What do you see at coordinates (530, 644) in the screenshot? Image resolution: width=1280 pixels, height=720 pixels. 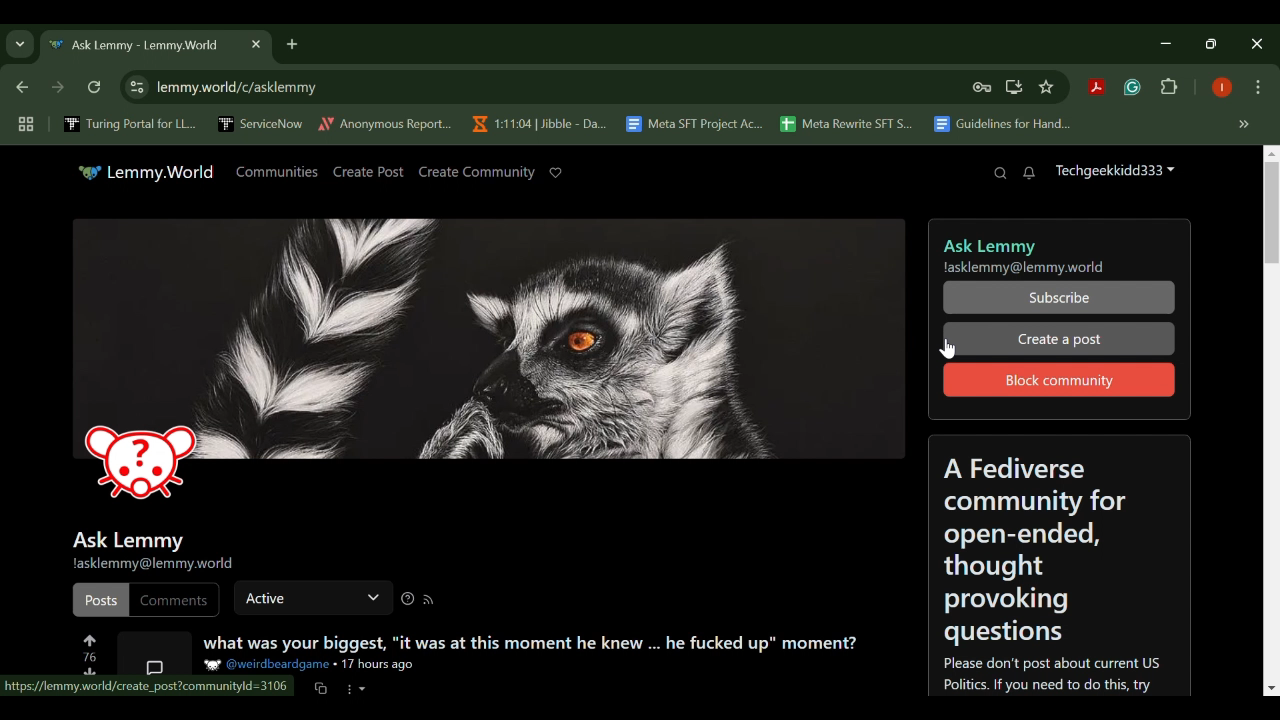 I see `what was your biggest, "it was at this moment he knew ... he fucked up" moment?` at bounding box center [530, 644].